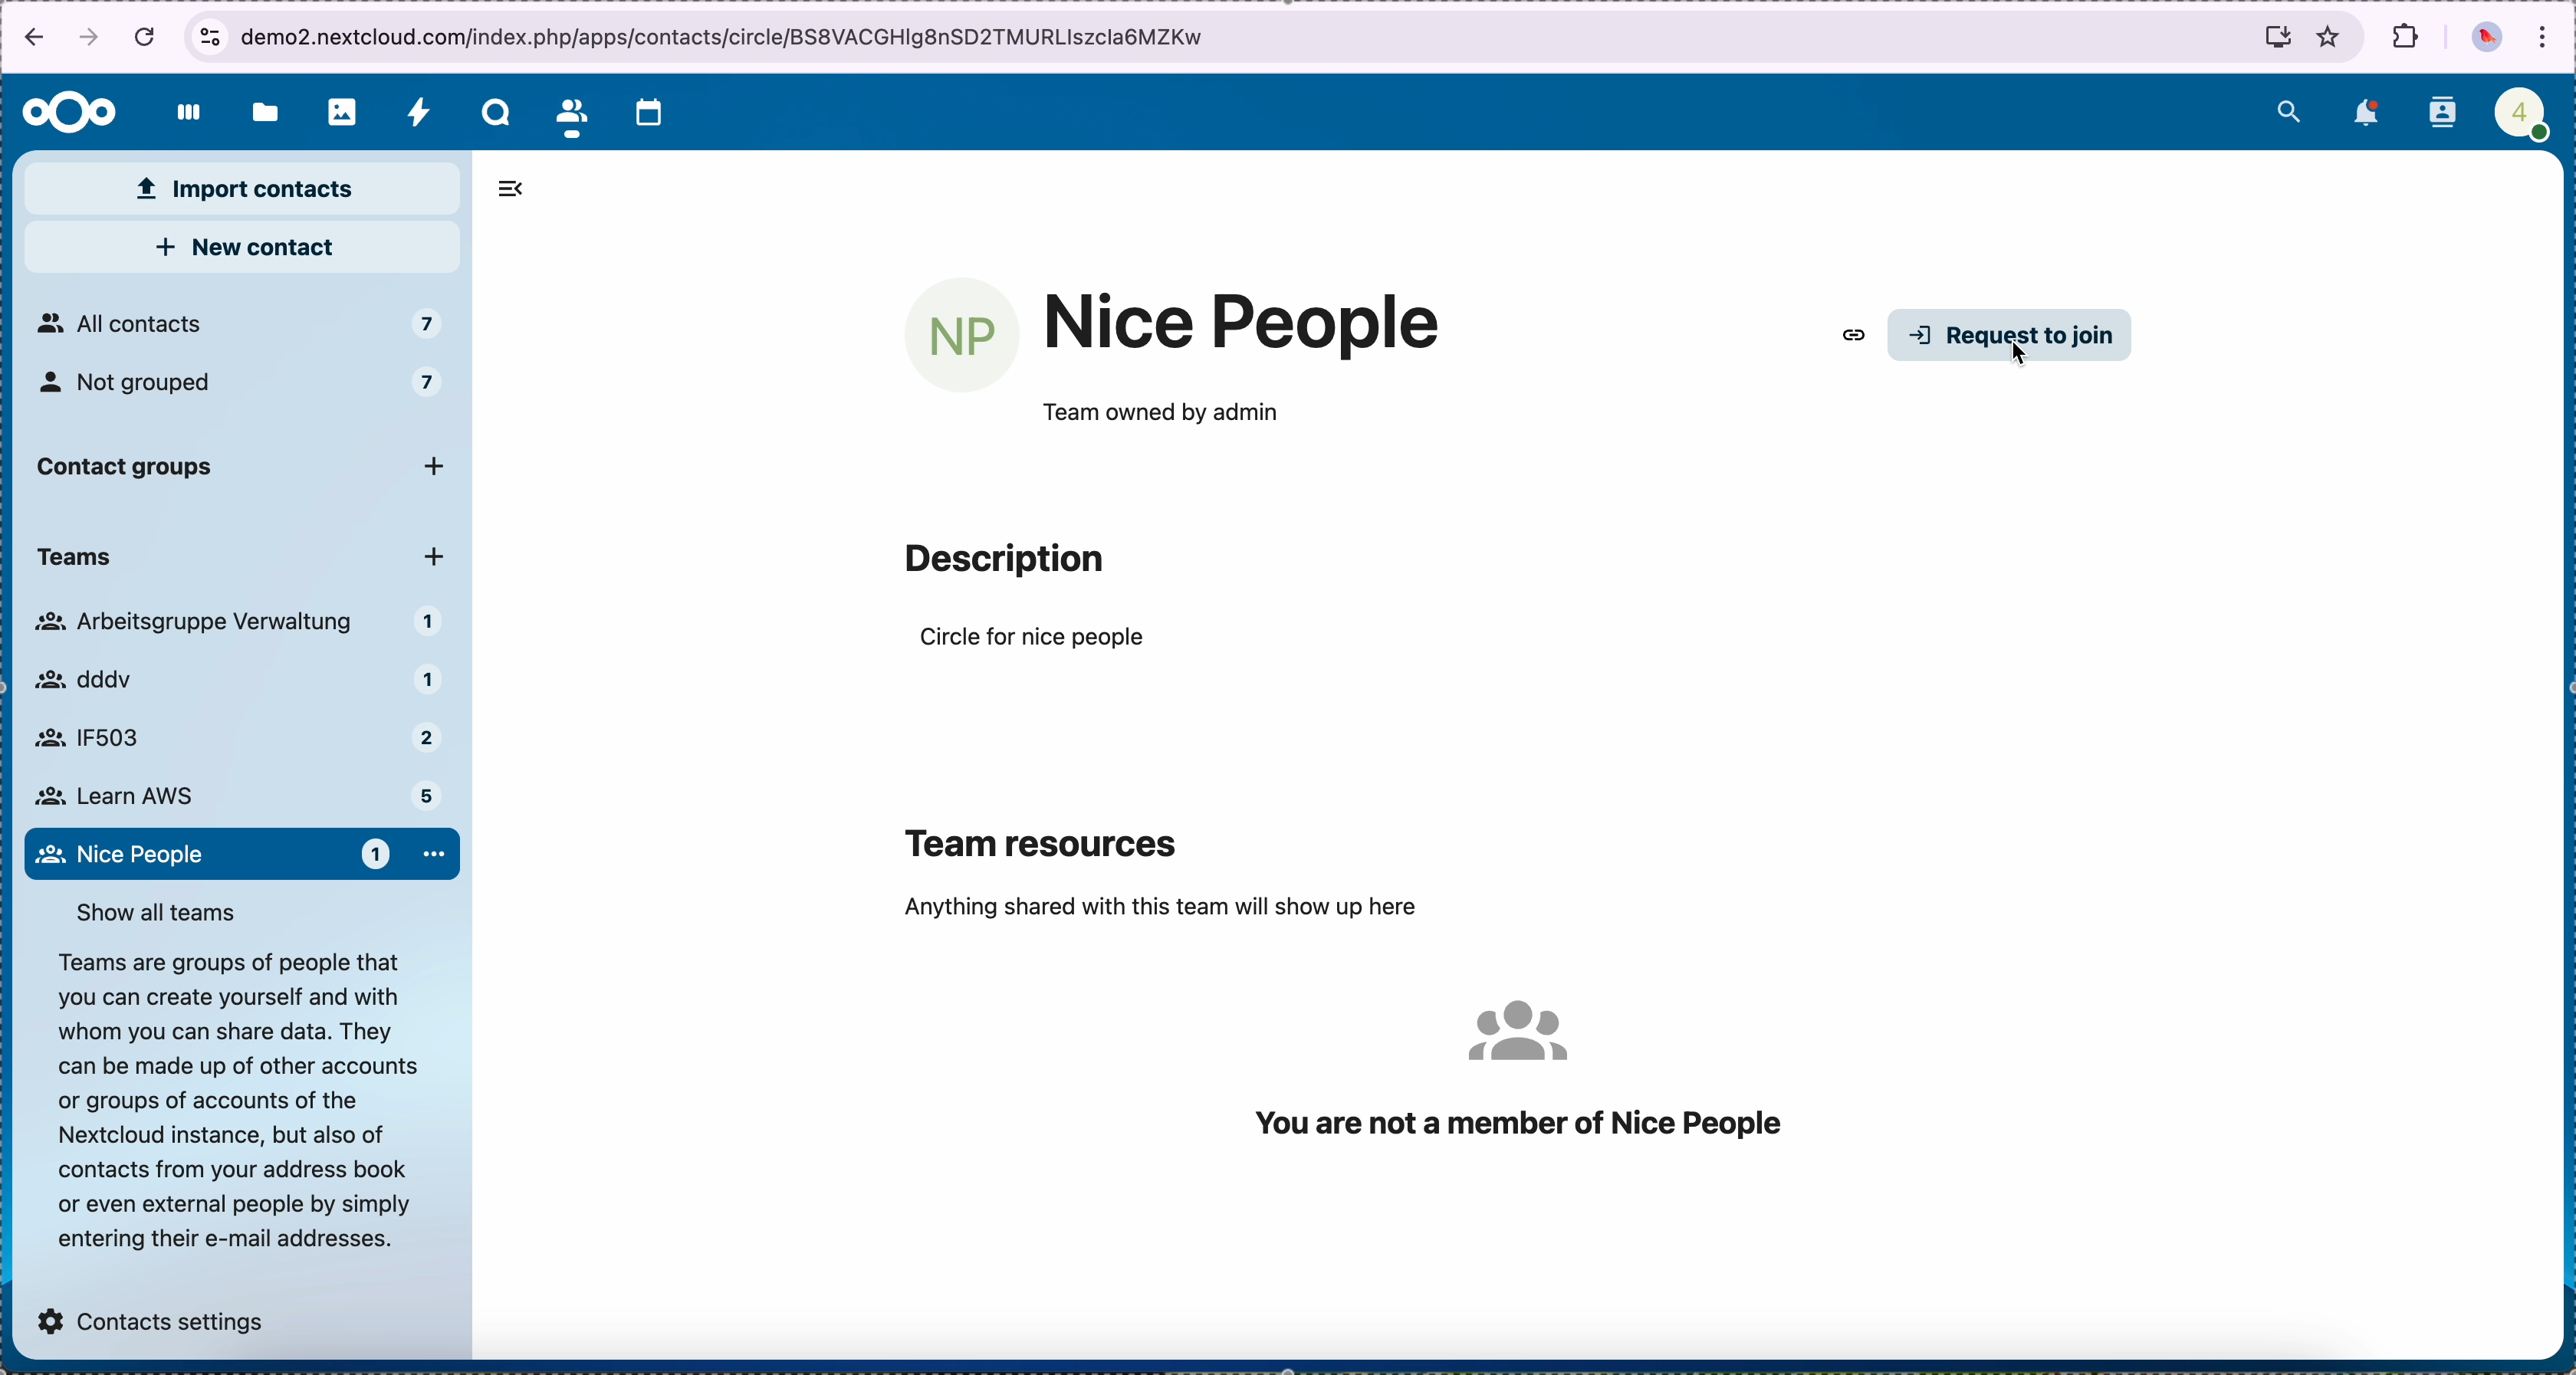 The height and width of the screenshot is (1375, 2576). I want to click on you are not a member of Nice People, so click(1518, 1068).